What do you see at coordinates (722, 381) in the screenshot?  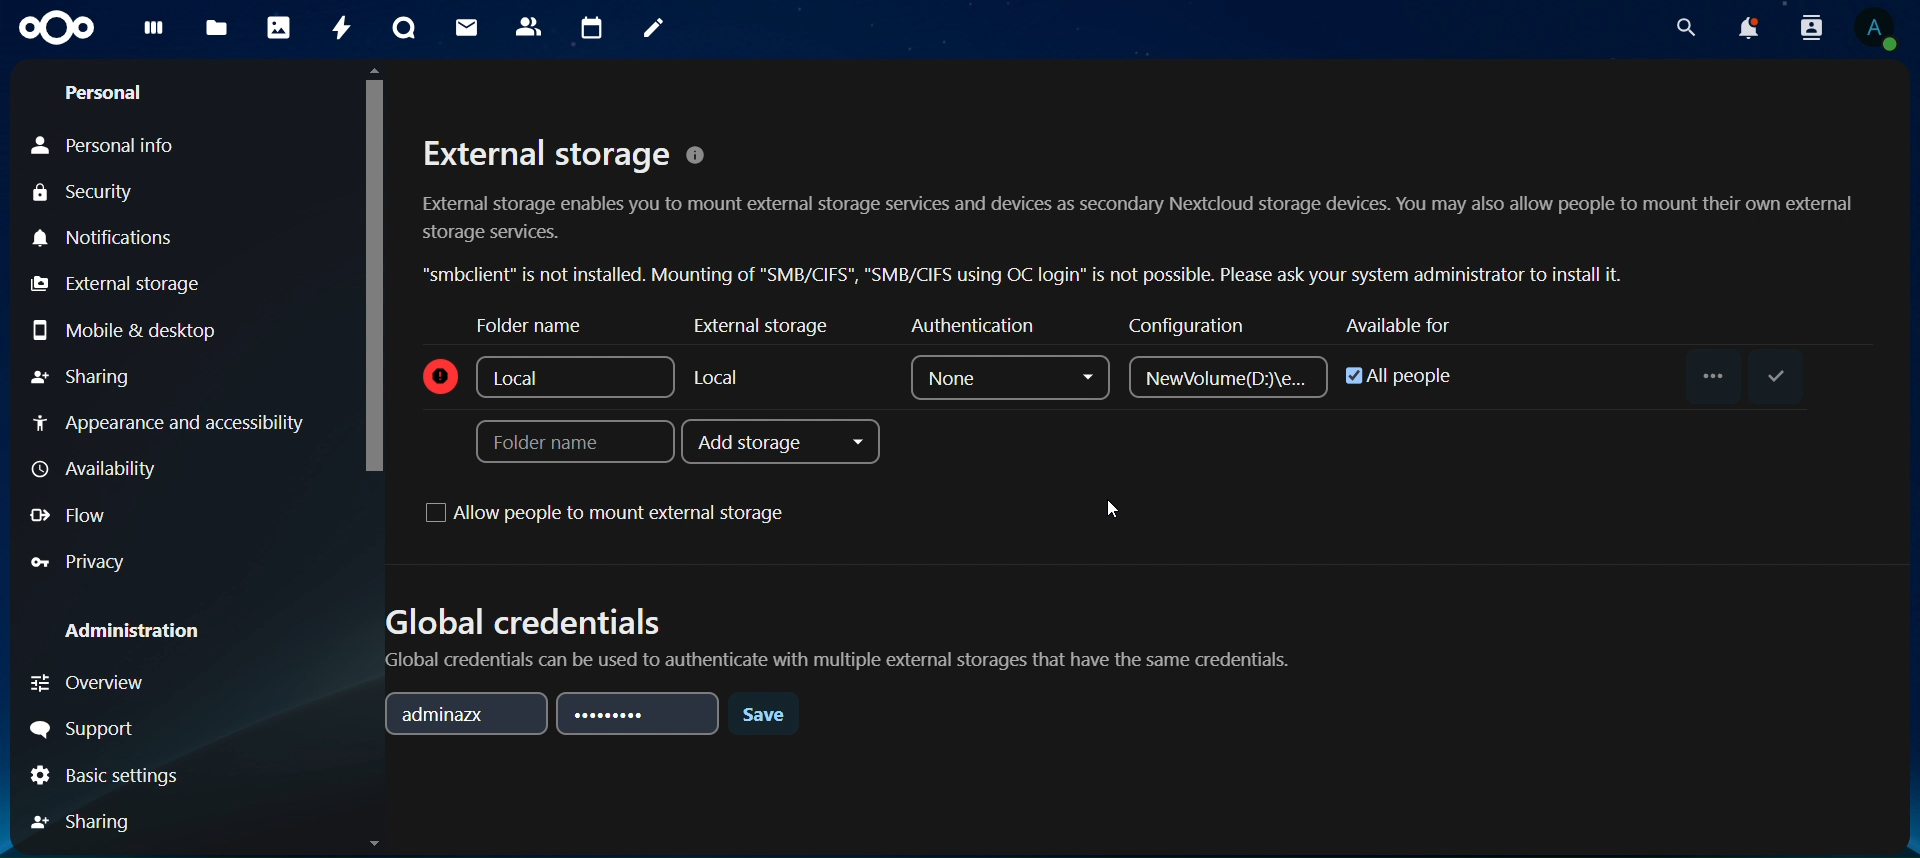 I see `local` at bounding box center [722, 381].